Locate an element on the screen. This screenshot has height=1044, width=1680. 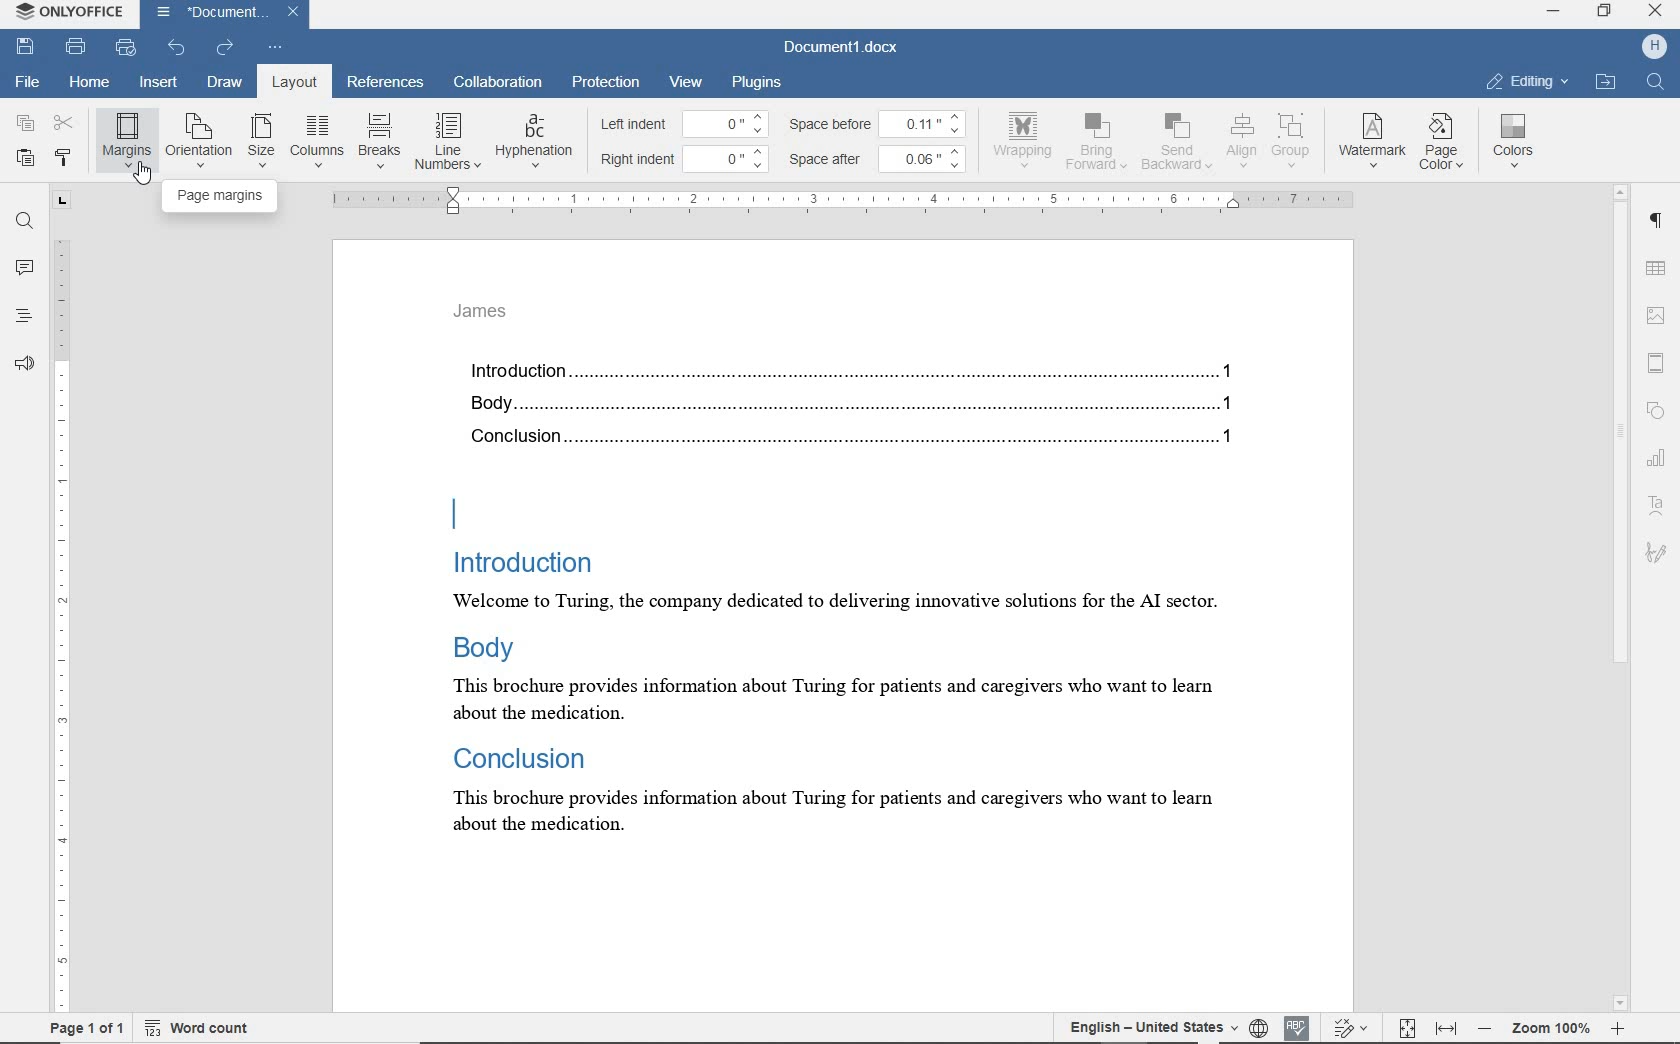
FIND is located at coordinates (1658, 81).